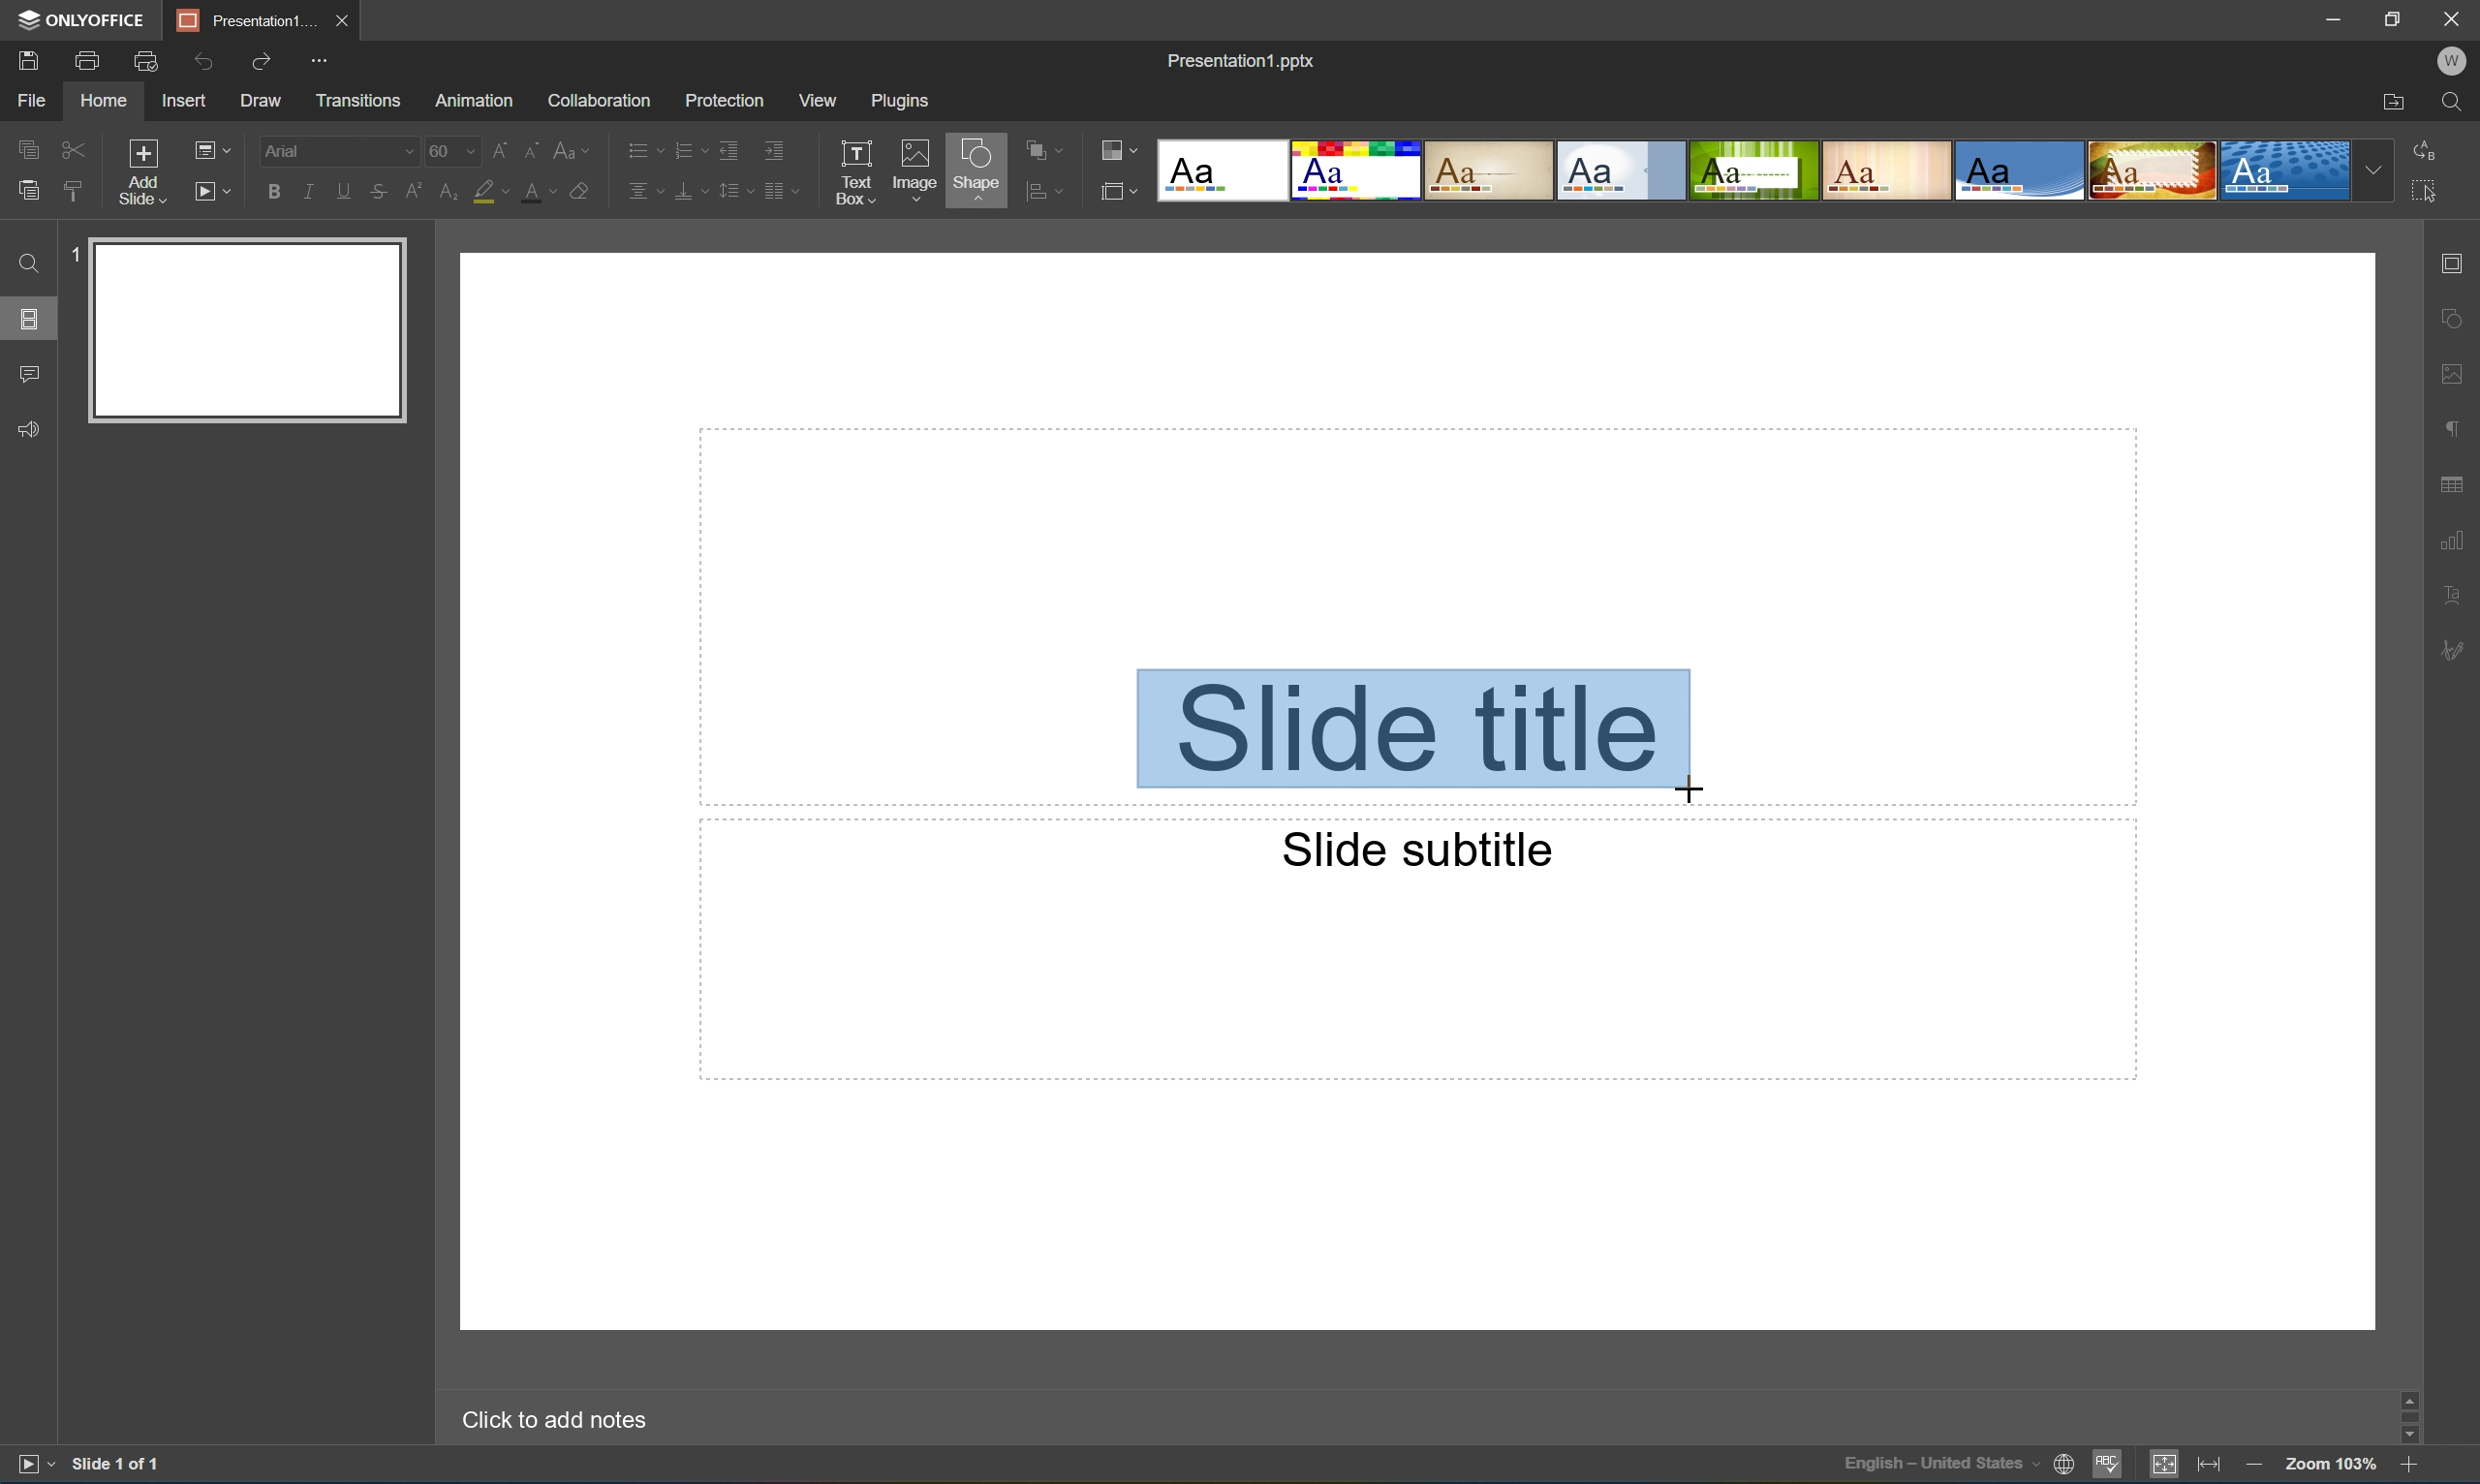 This screenshot has height=1484, width=2480. What do you see at coordinates (2451, 317) in the screenshot?
I see `shape settings` at bounding box center [2451, 317].